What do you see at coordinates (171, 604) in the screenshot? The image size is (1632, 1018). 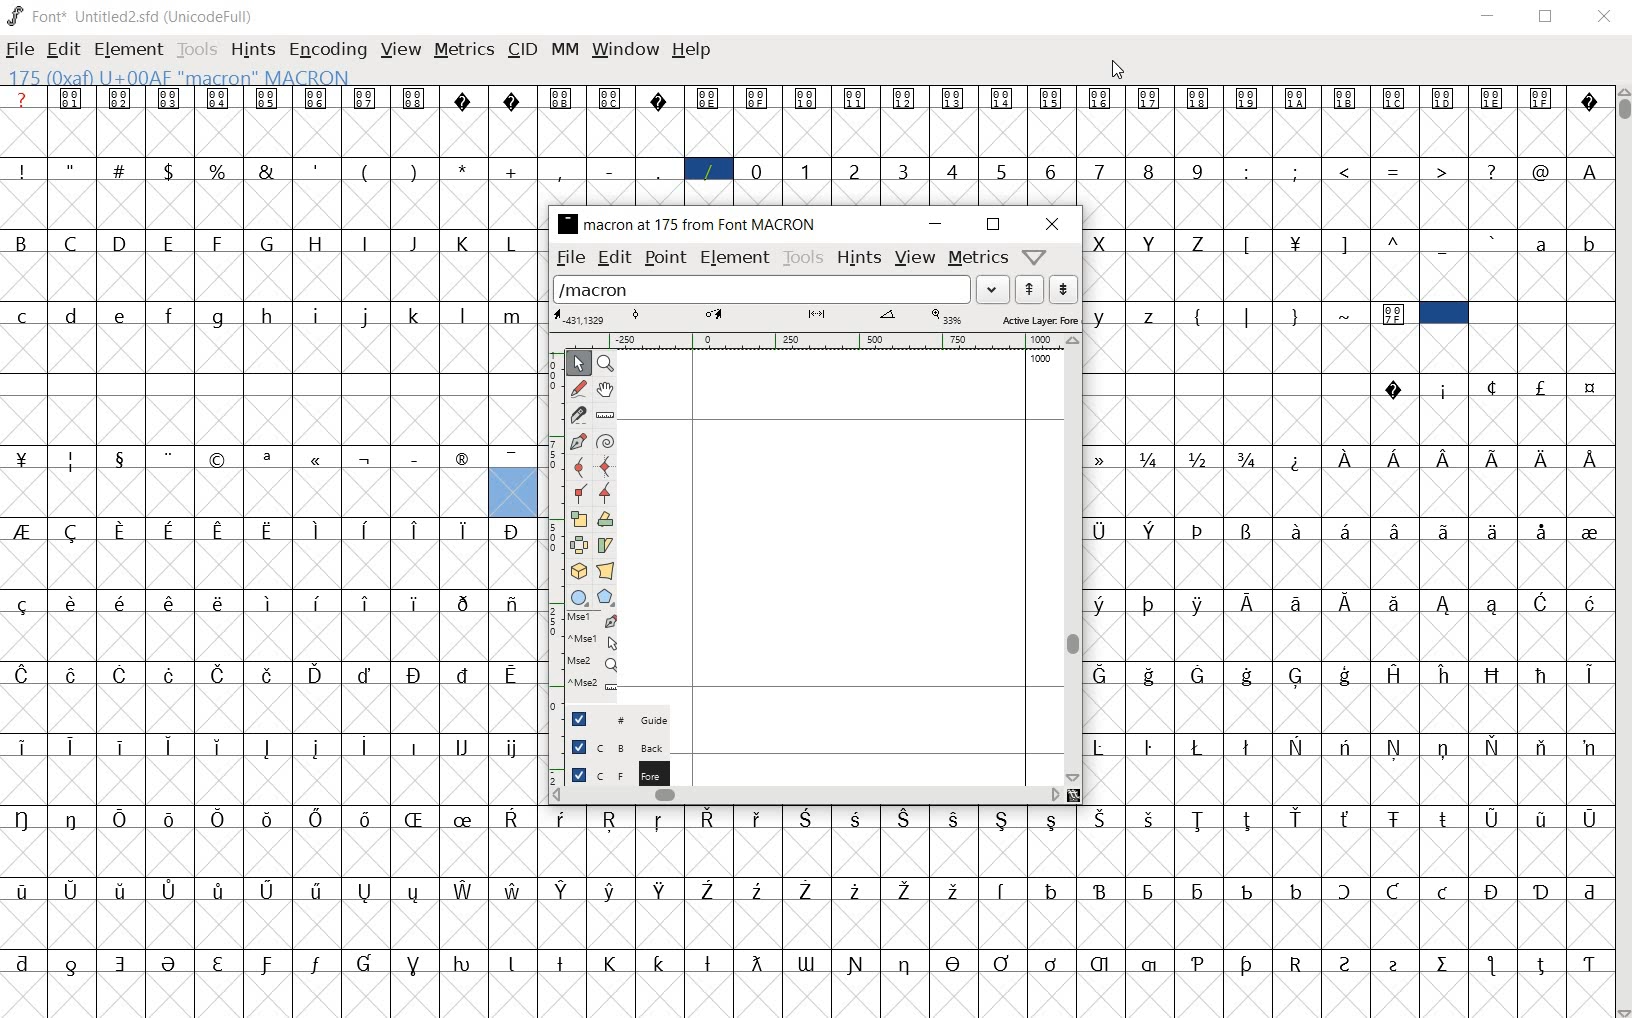 I see `Symbol` at bounding box center [171, 604].